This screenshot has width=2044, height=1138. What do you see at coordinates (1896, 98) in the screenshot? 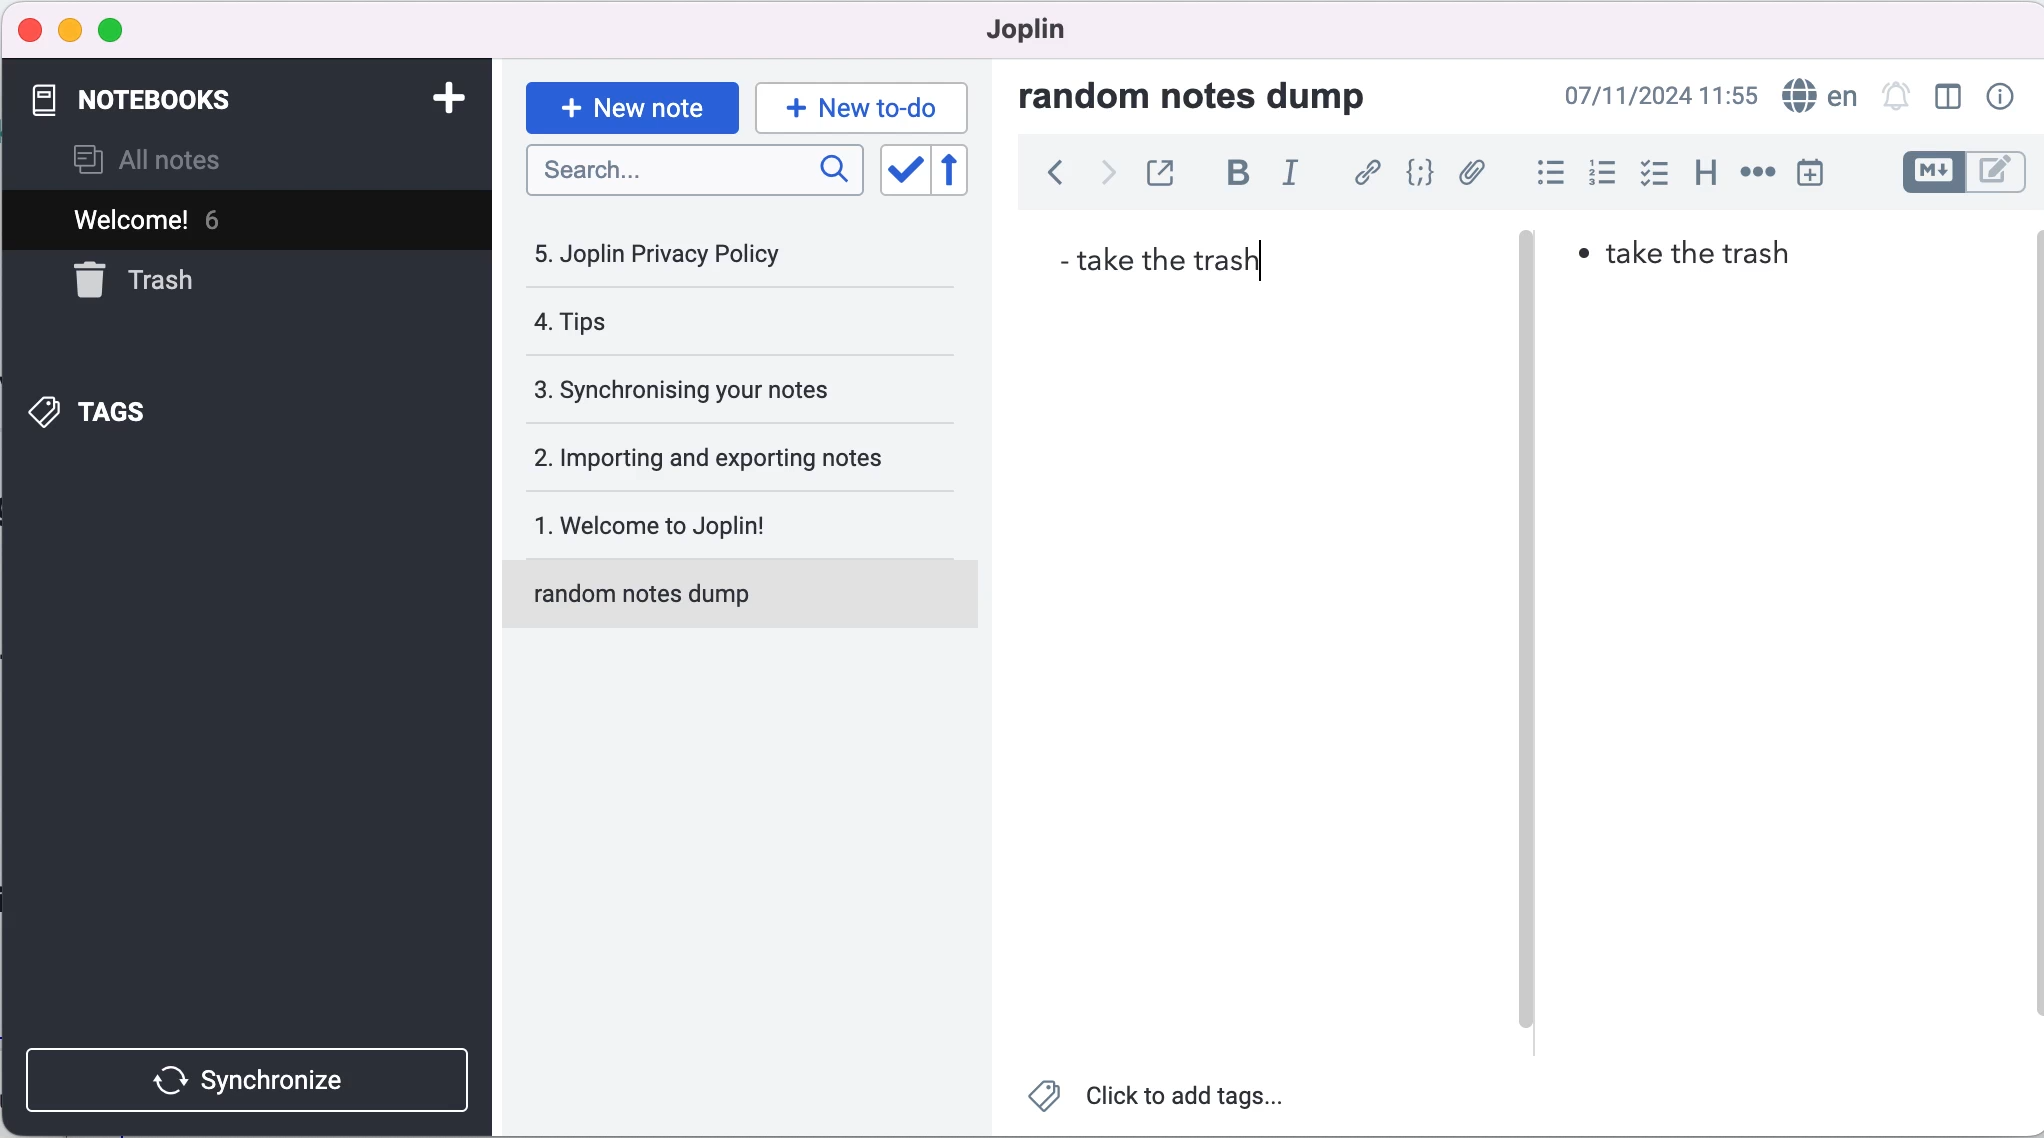
I see `set alarm` at bounding box center [1896, 98].